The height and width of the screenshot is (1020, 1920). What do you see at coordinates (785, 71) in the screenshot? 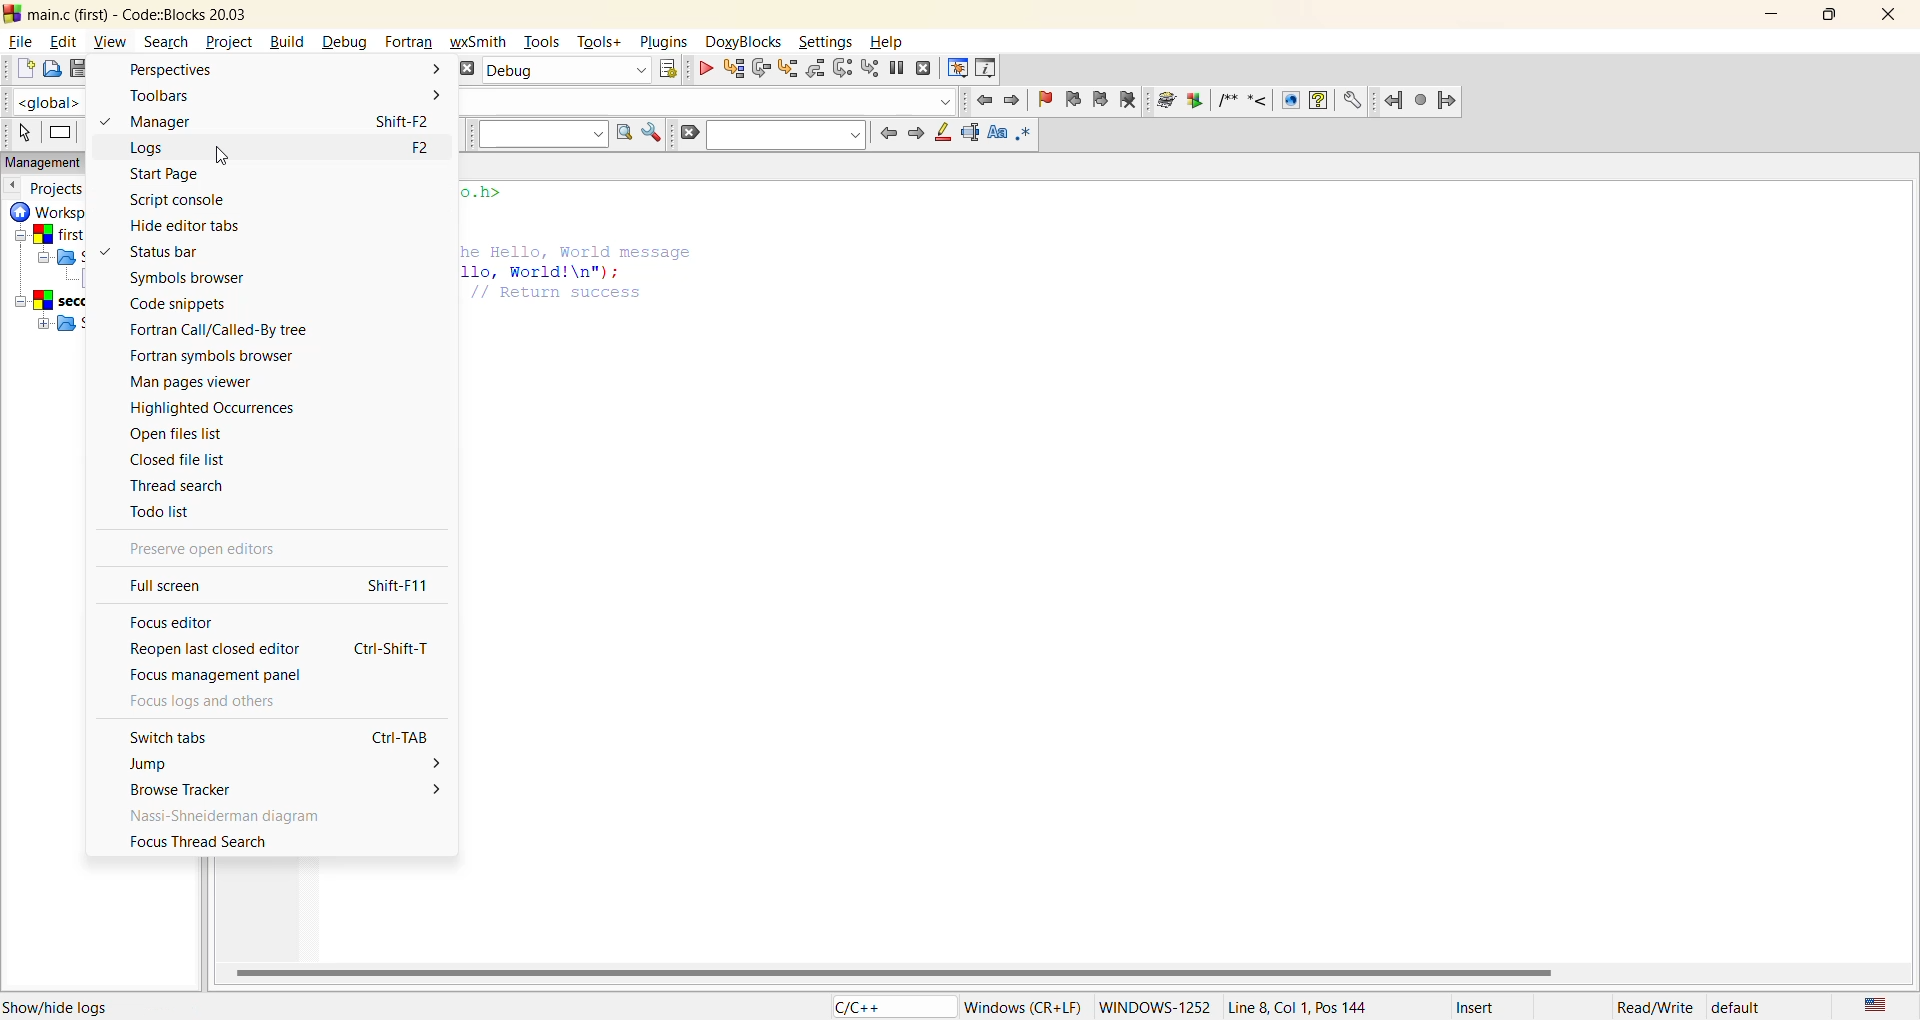
I see `step into` at bounding box center [785, 71].